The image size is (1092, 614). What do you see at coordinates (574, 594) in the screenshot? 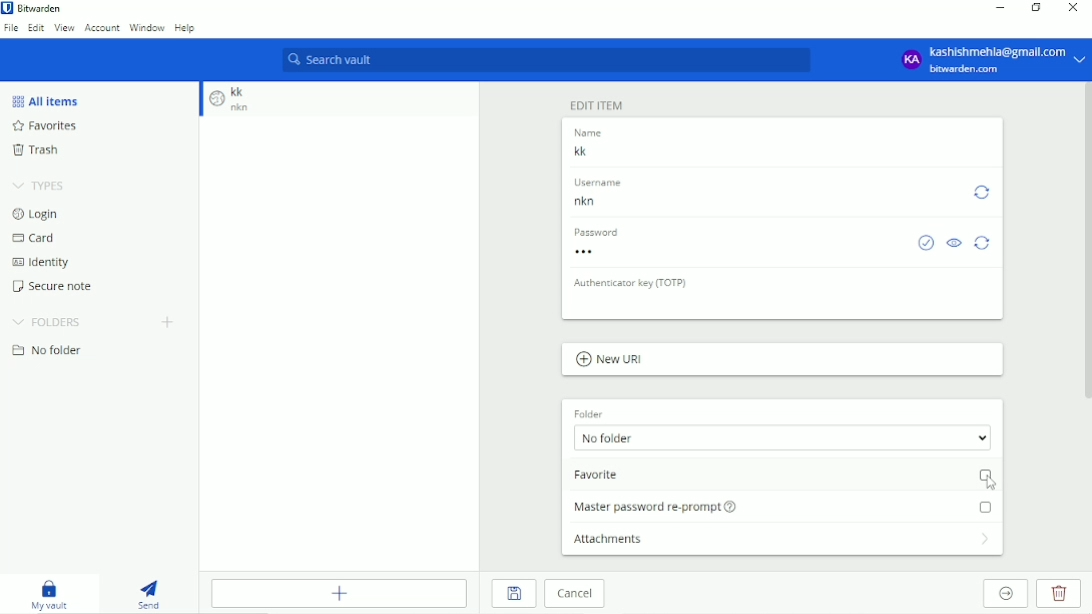
I see `Cancel` at bounding box center [574, 594].